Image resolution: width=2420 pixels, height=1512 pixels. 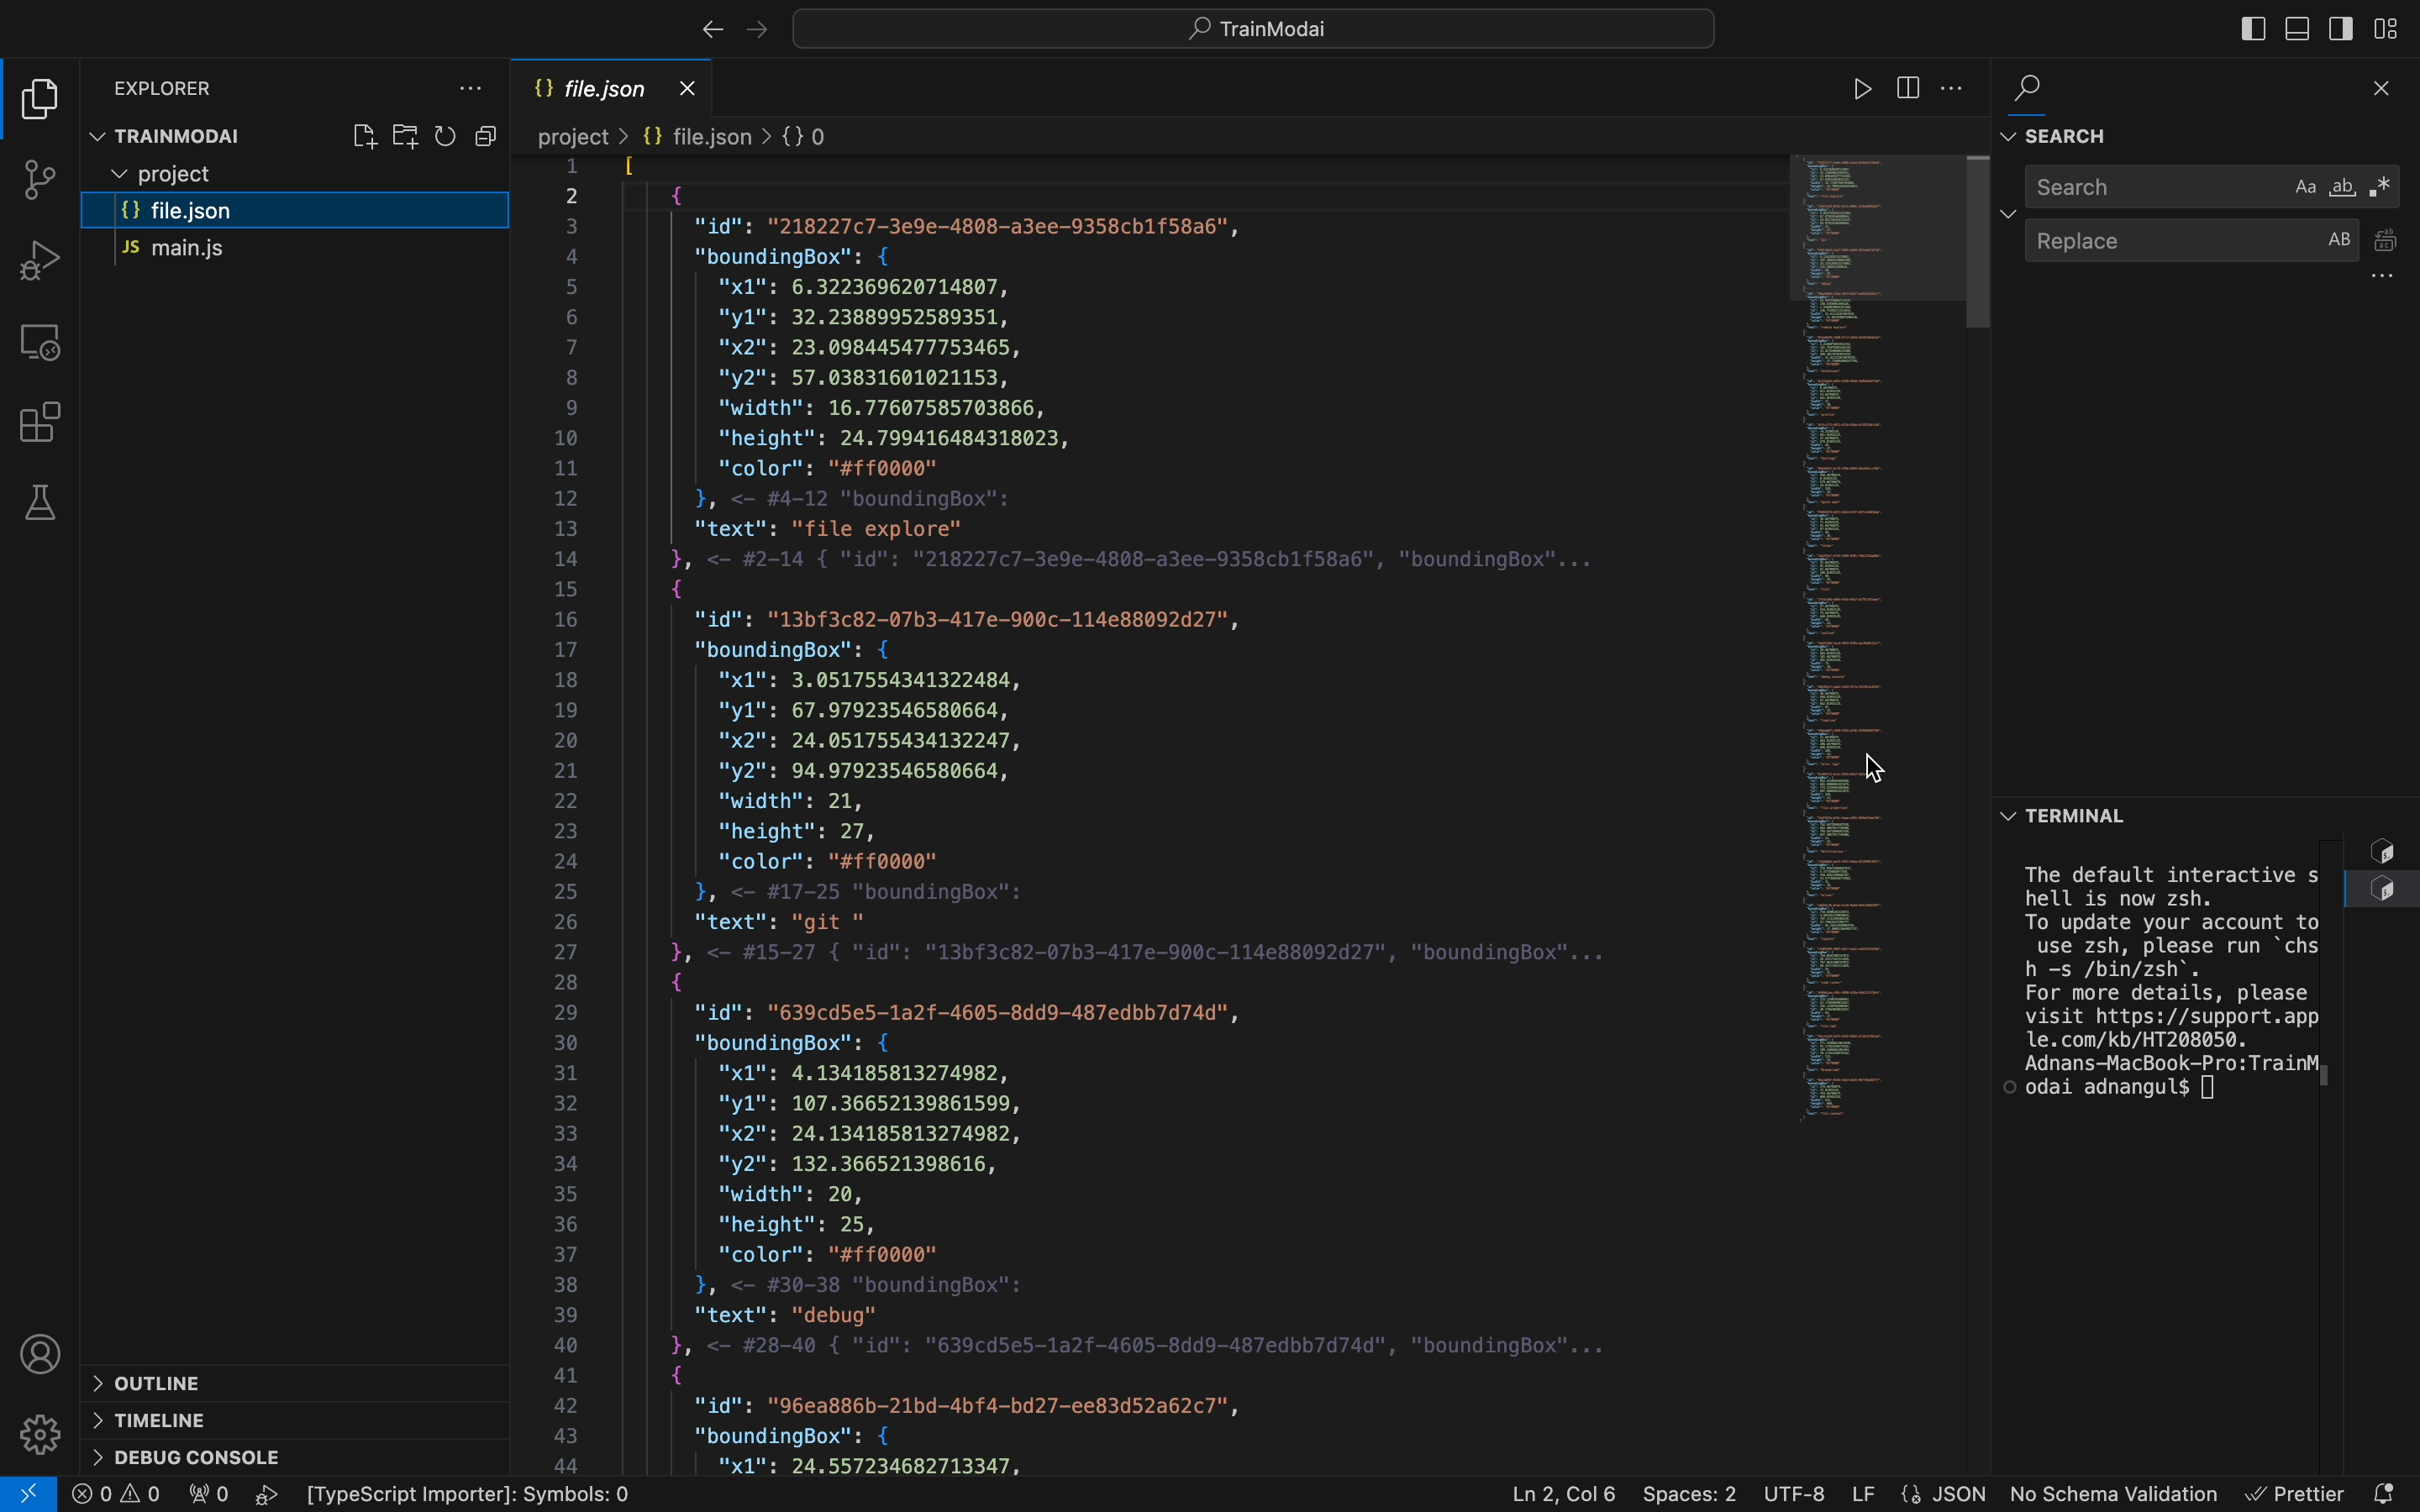 What do you see at coordinates (295, 175) in the screenshot?
I see `files and folders` at bounding box center [295, 175].